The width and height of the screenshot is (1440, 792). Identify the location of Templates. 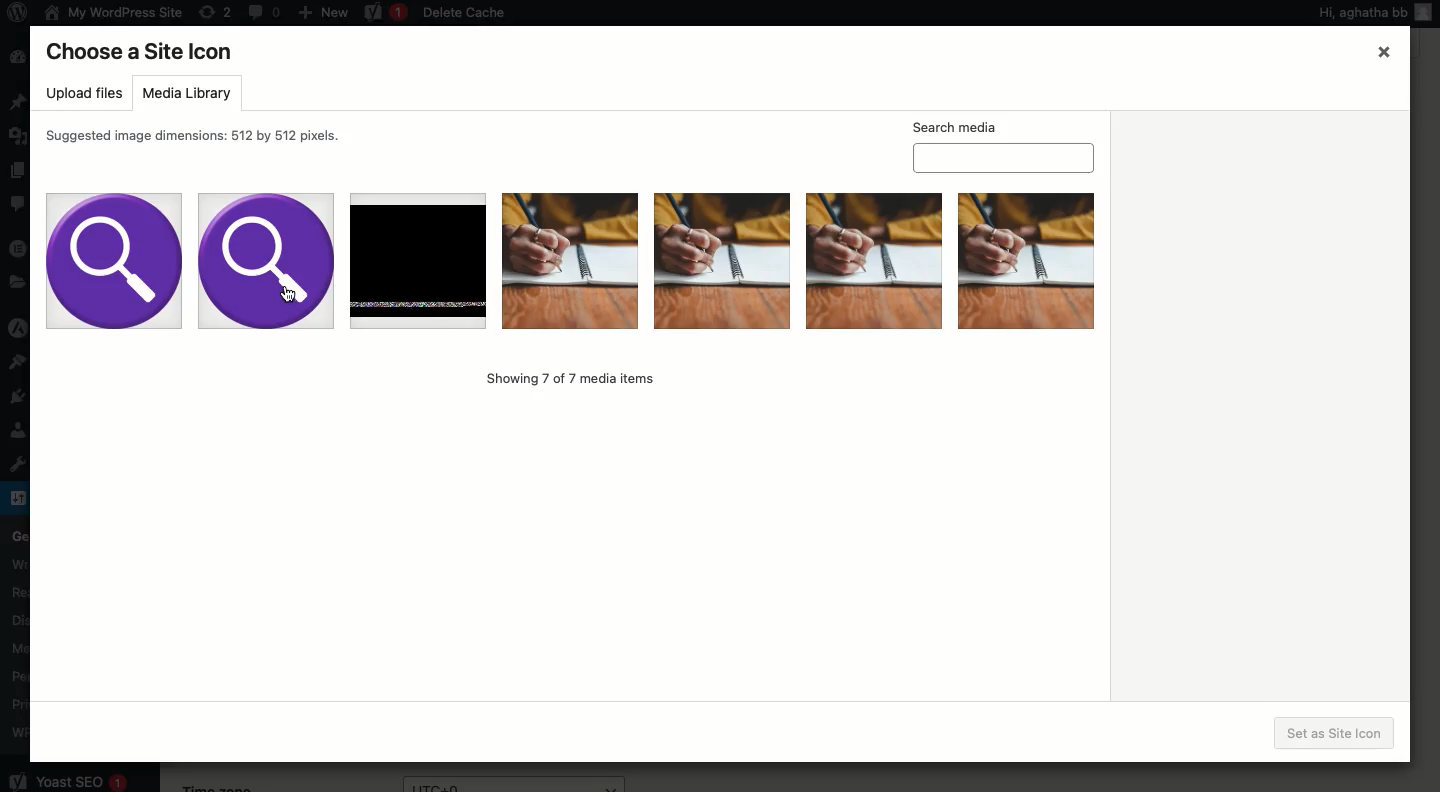
(17, 283).